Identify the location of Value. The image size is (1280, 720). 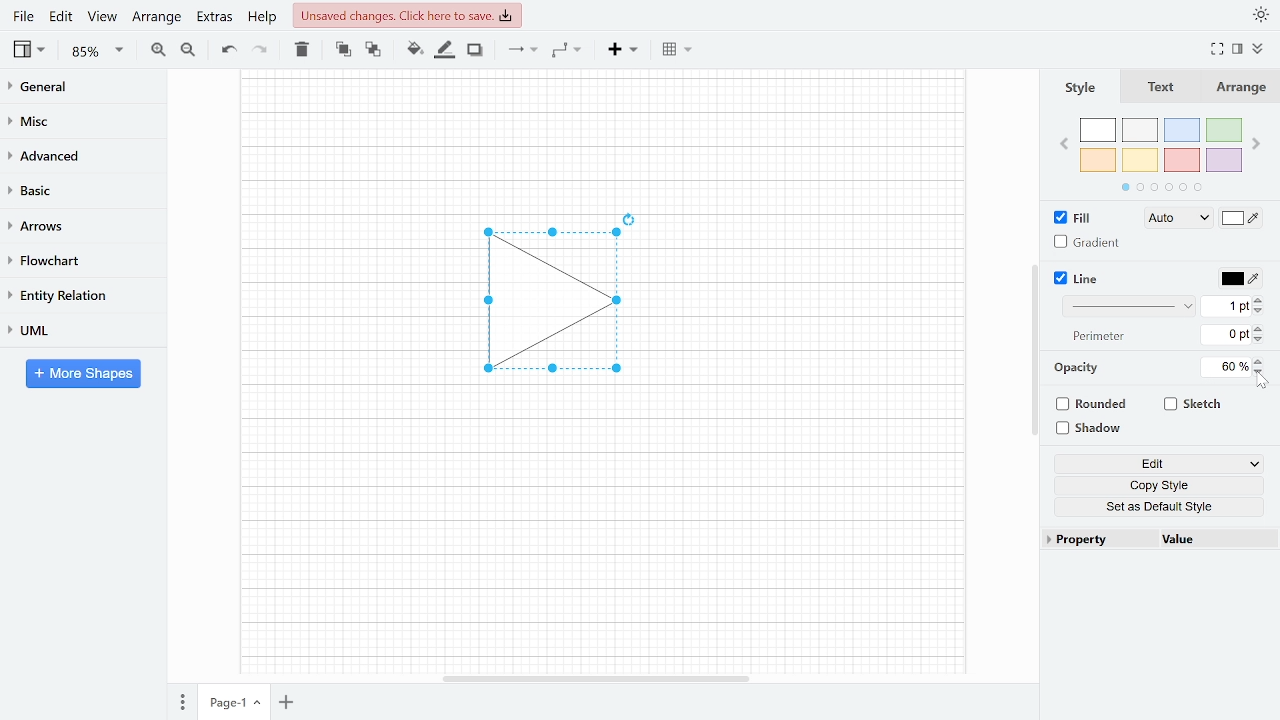
(1213, 541).